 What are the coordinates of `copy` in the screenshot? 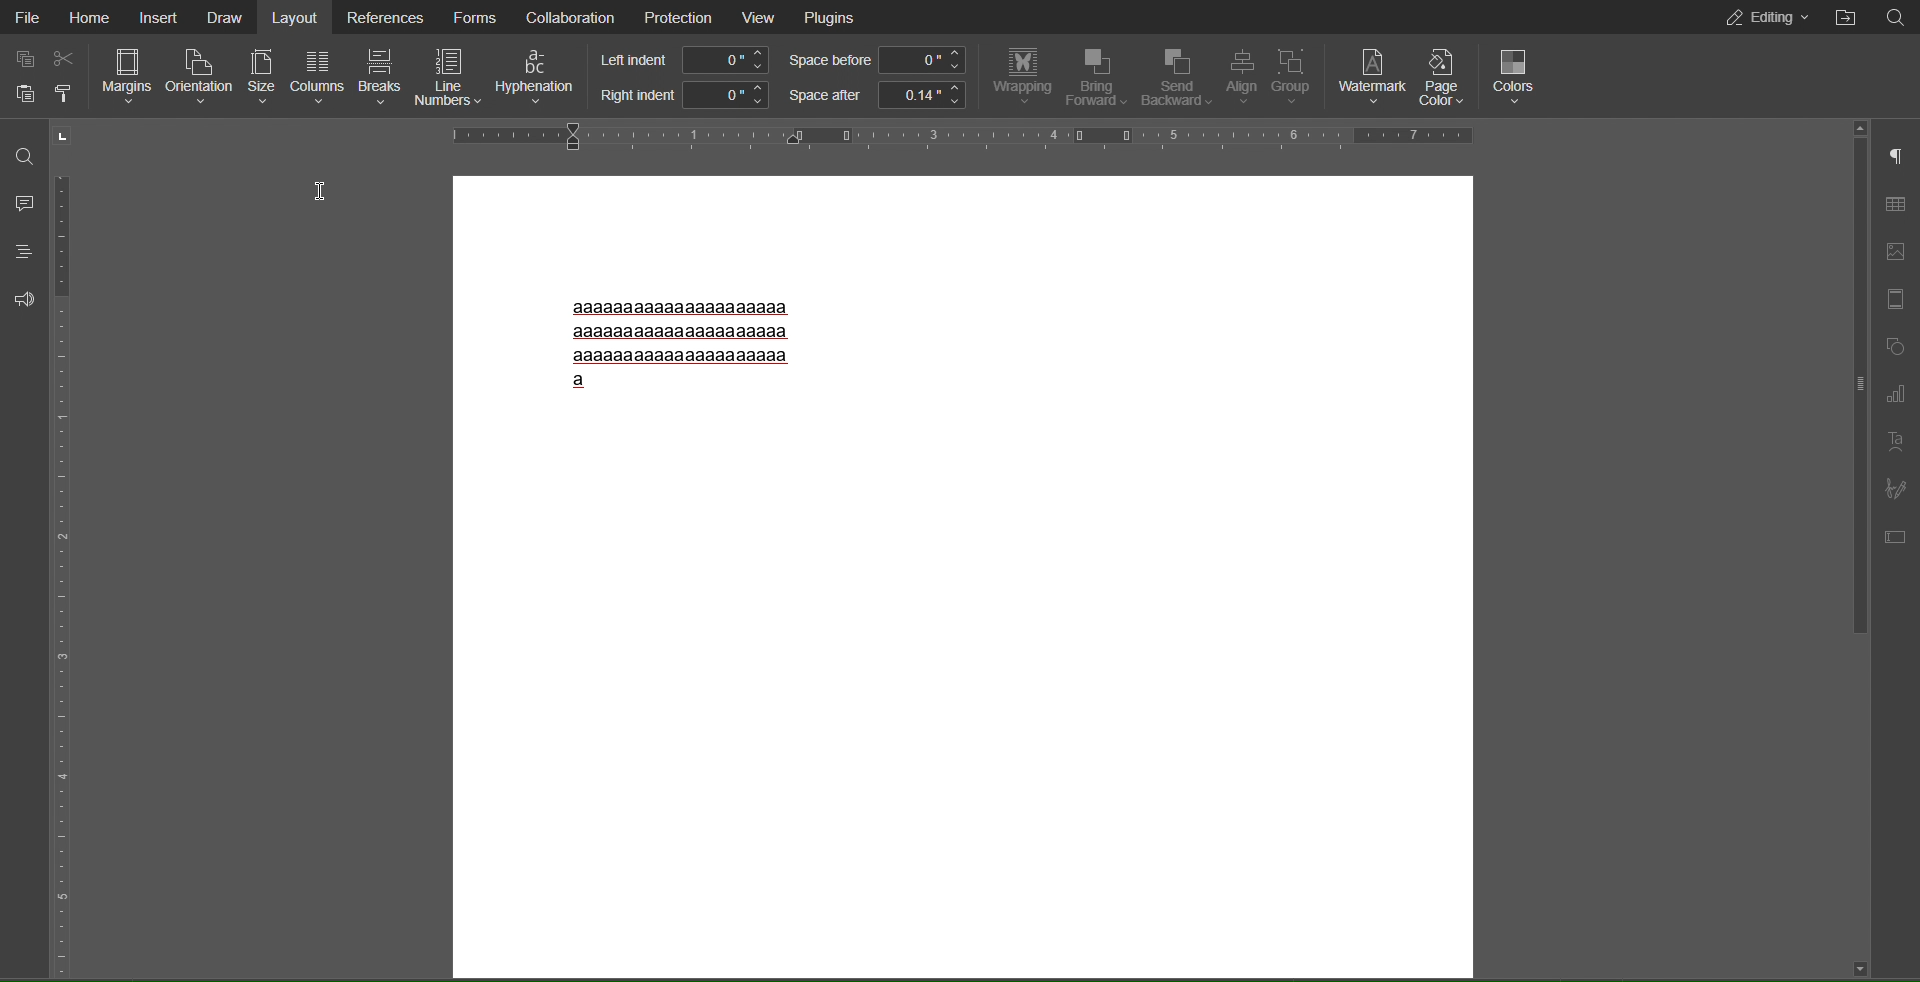 It's located at (22, 58).